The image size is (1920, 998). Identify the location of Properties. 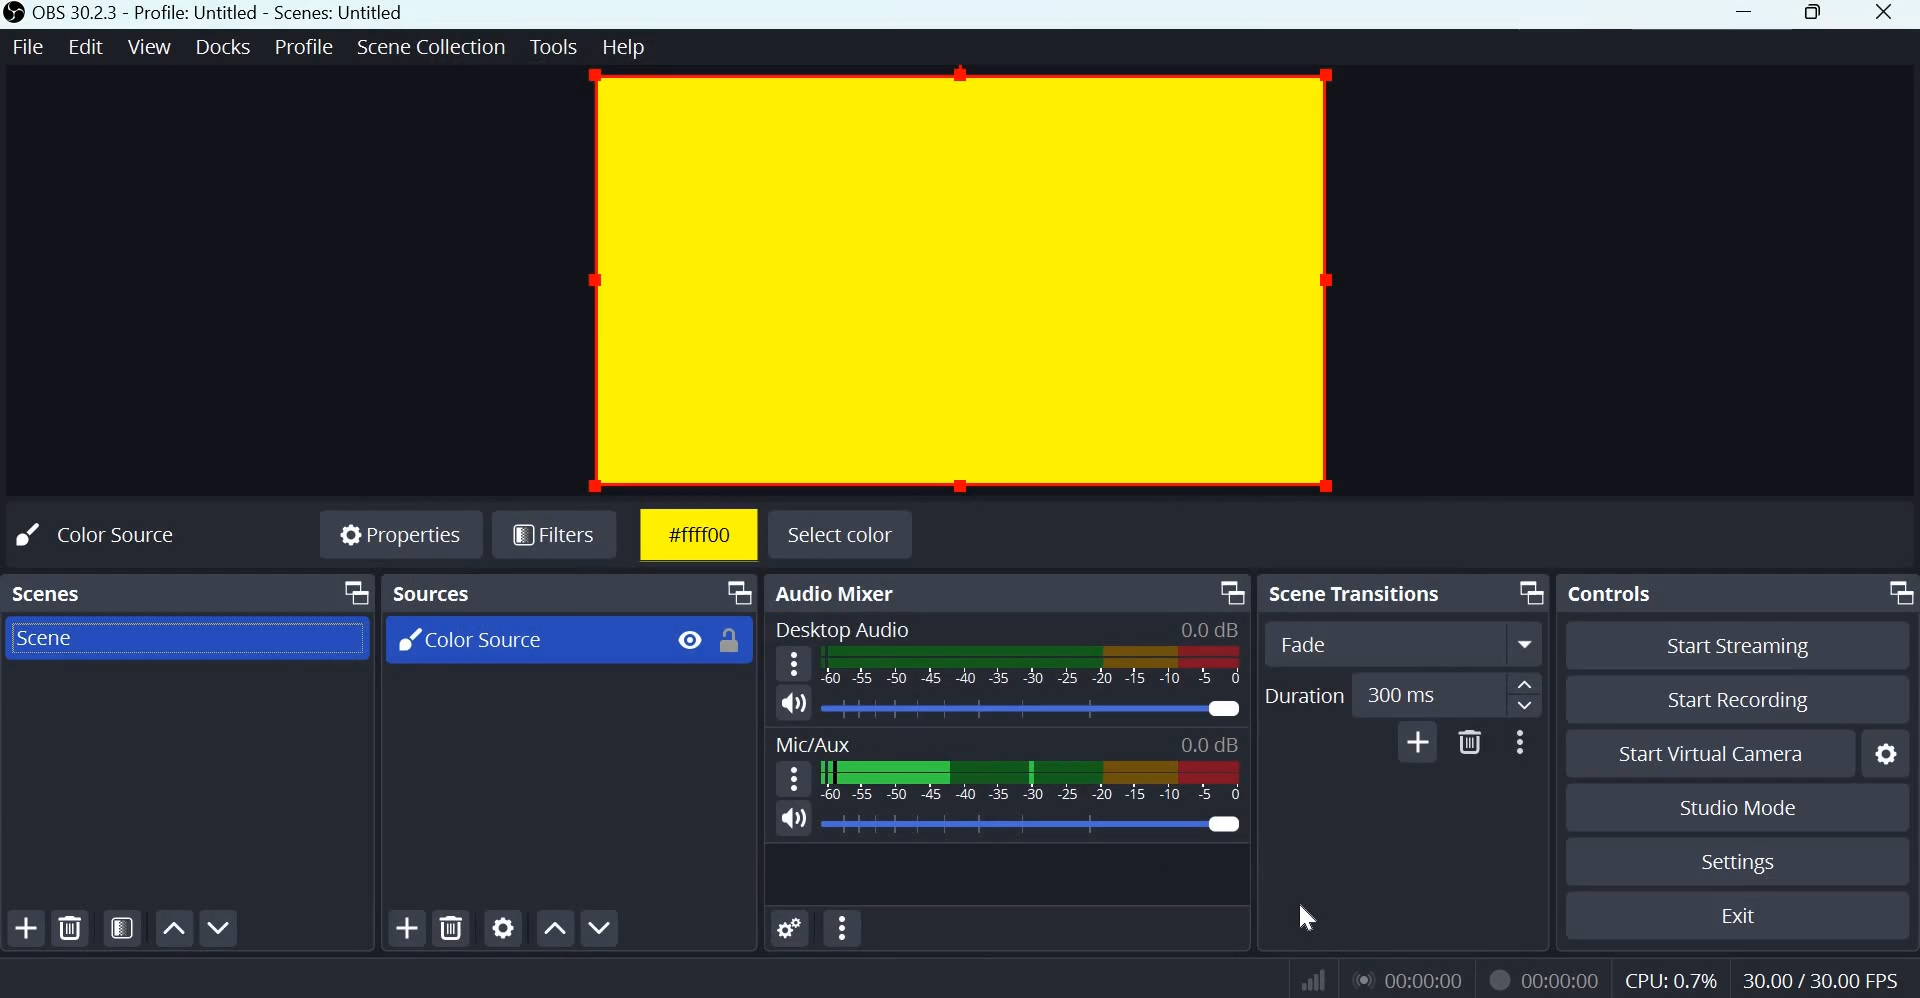
(399, 537).